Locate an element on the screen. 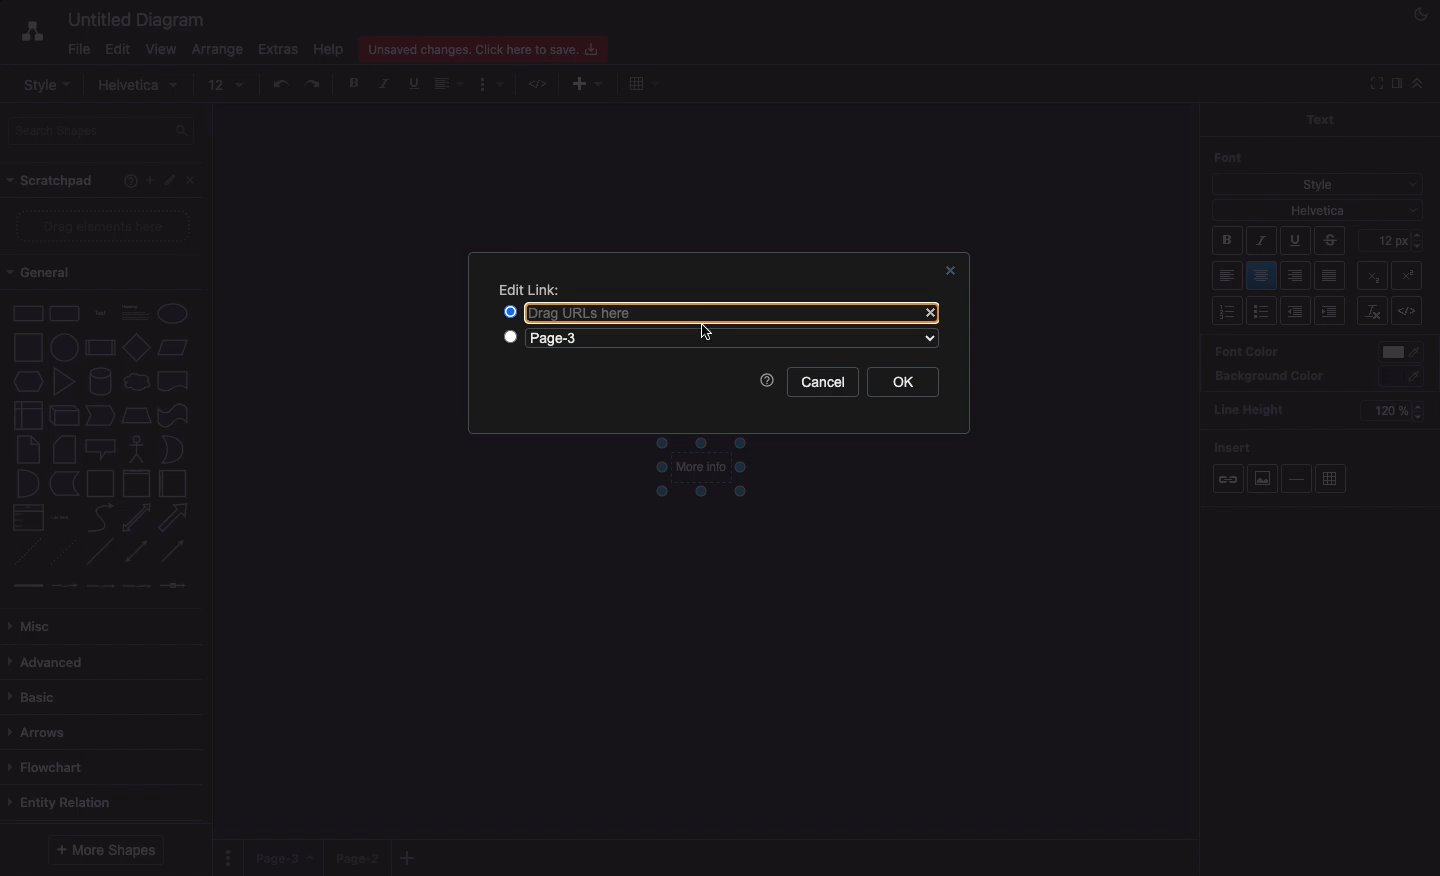 This screenshot has height=876, width=1440. Collapse is located at coordinates (1373, 84).